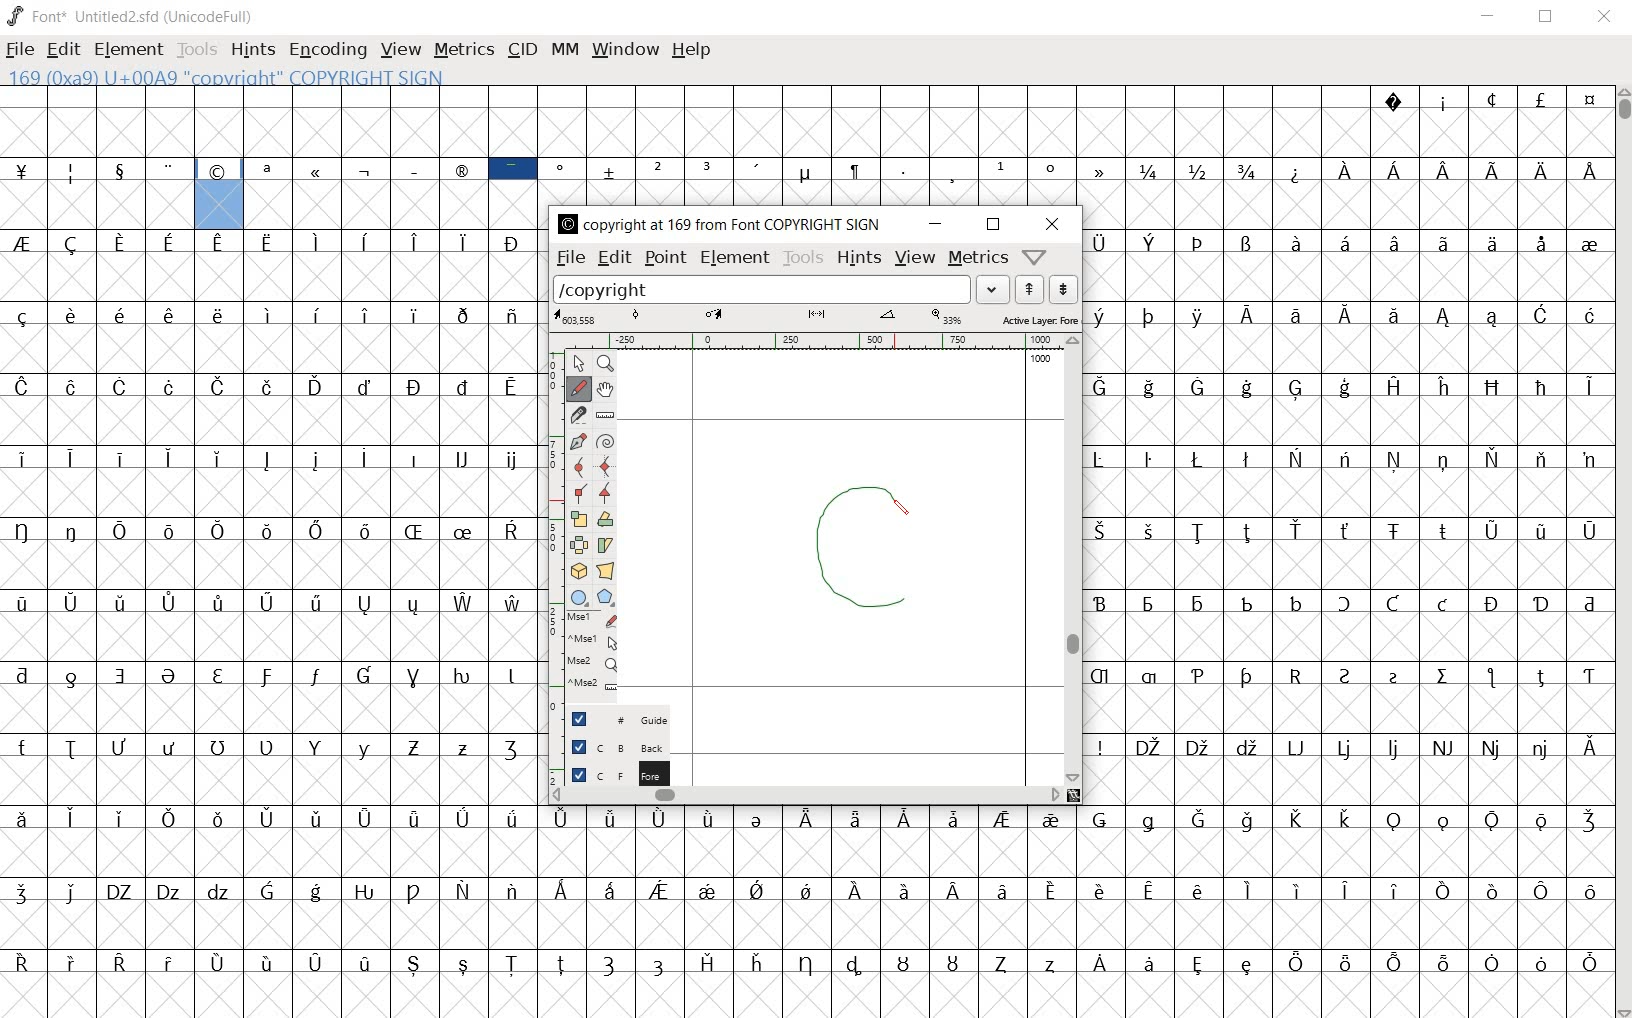 This screenshot has width=1632, height=1018. I want to click on glyph characters, so click(1126, 144).